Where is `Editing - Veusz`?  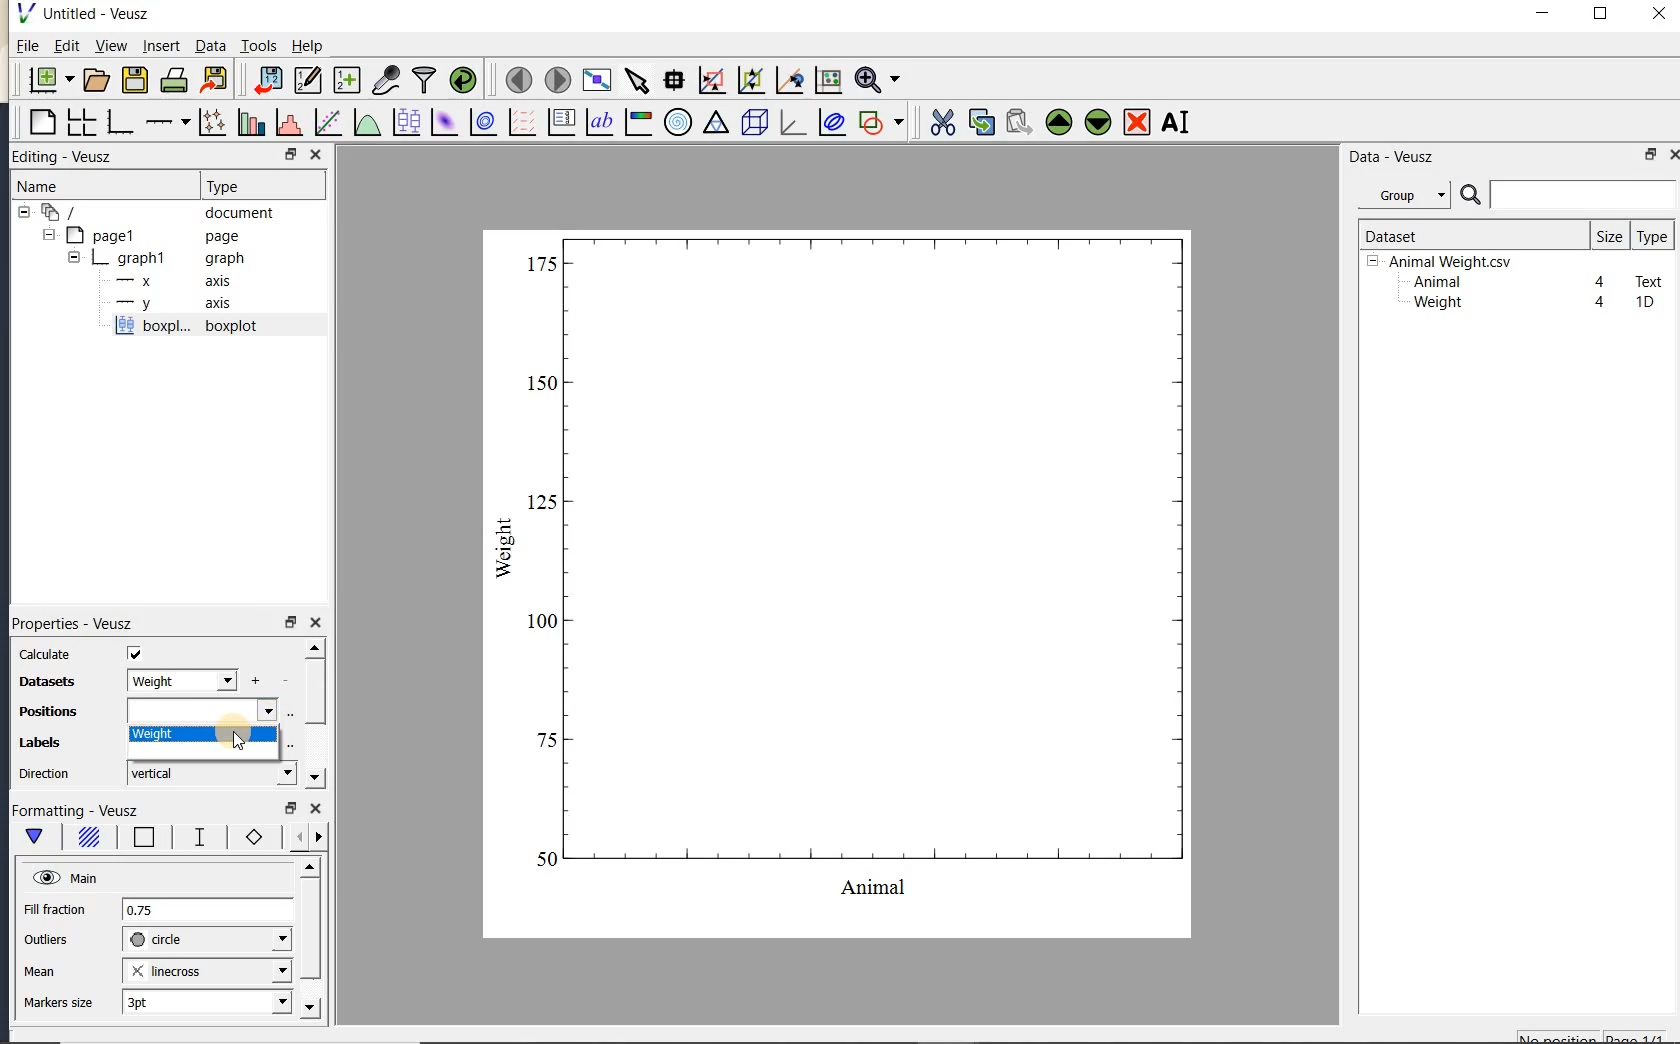
Editing - Veusz is located at coordinates (73, 157).